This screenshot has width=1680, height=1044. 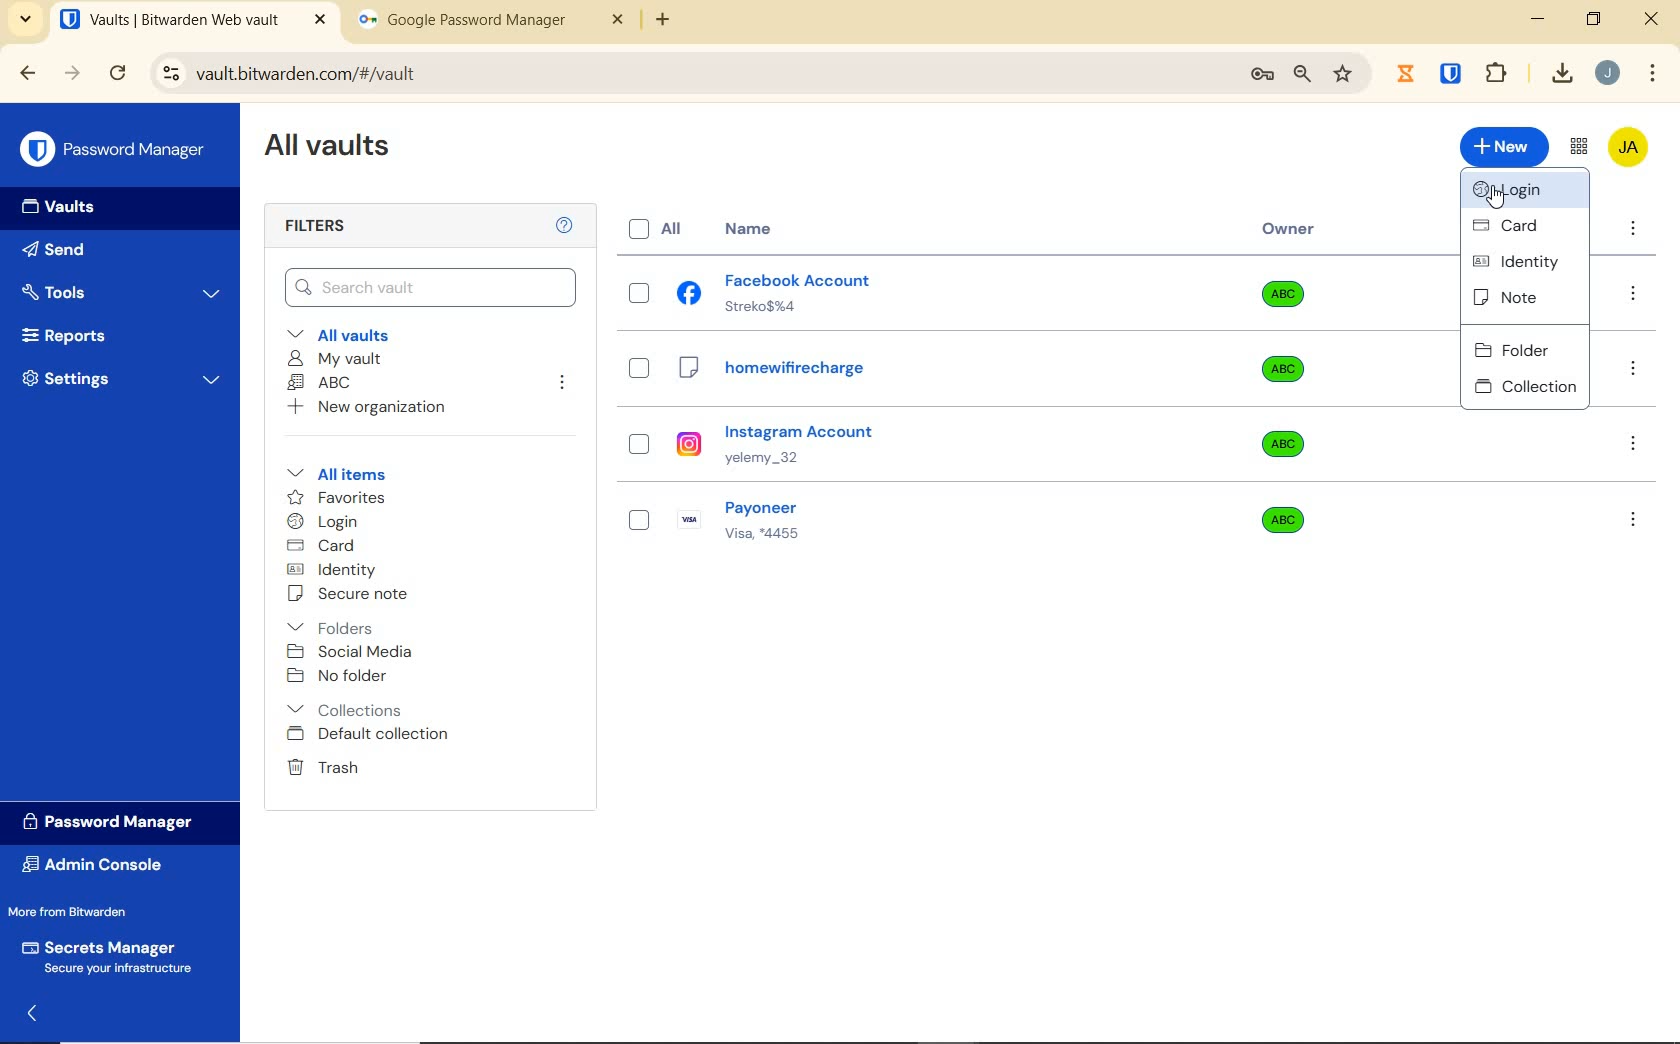 What do you see at coordinates (1289, 229) in the screenshot?
I see `Owner` at bounding box center [1289, 229].